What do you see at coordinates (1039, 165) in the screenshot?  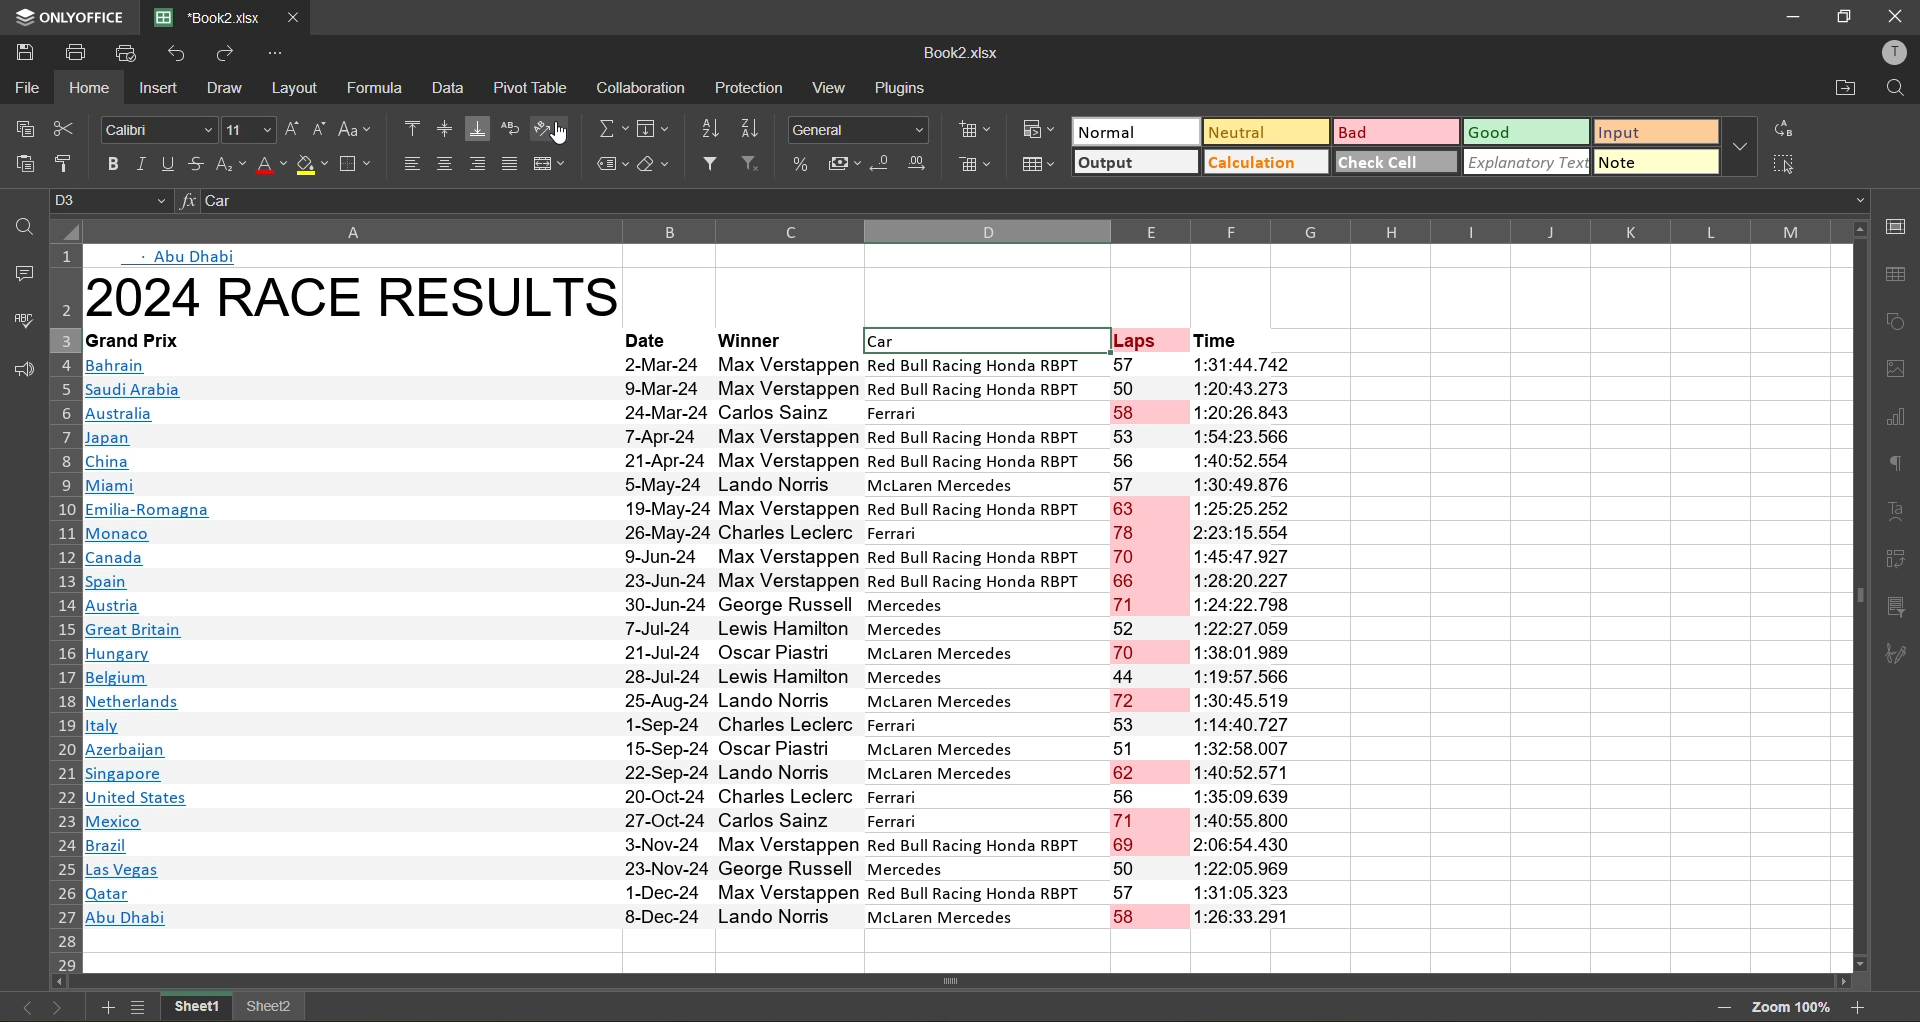 I see `format as table` at bounding box center [1039, 165].